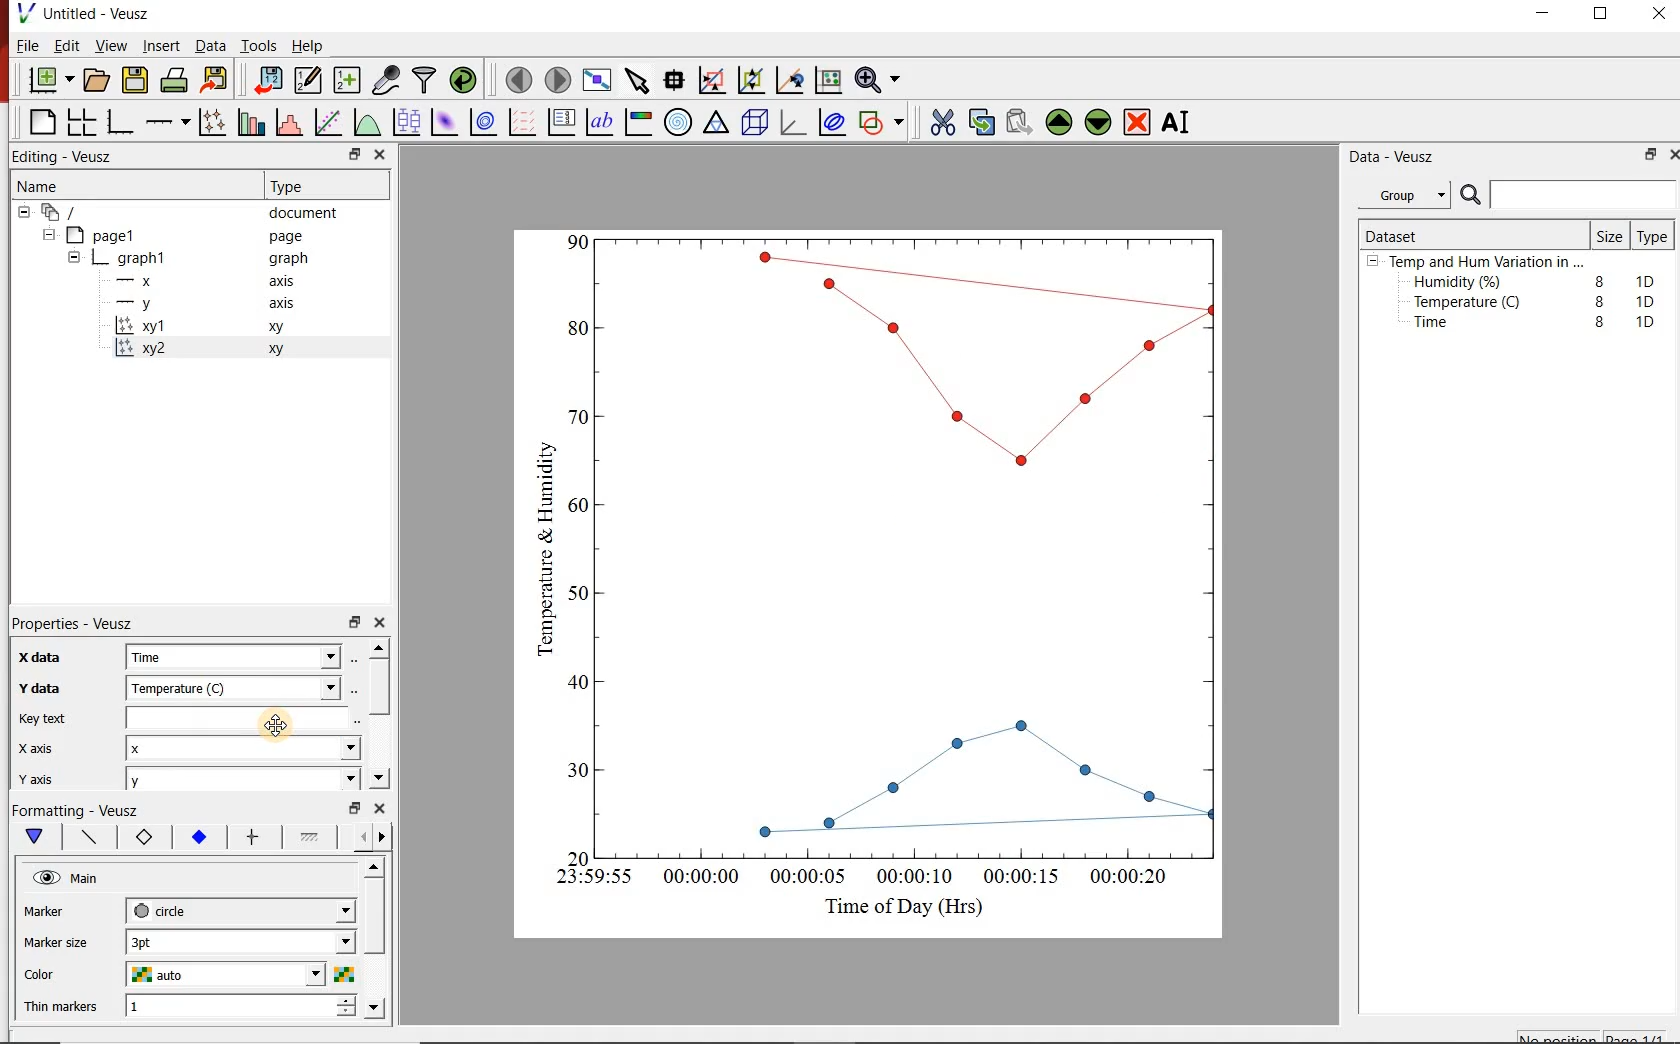 Image resolution: width=1680 pixels, height=1044 pixels. I want to click on Main, so click(99, 881).